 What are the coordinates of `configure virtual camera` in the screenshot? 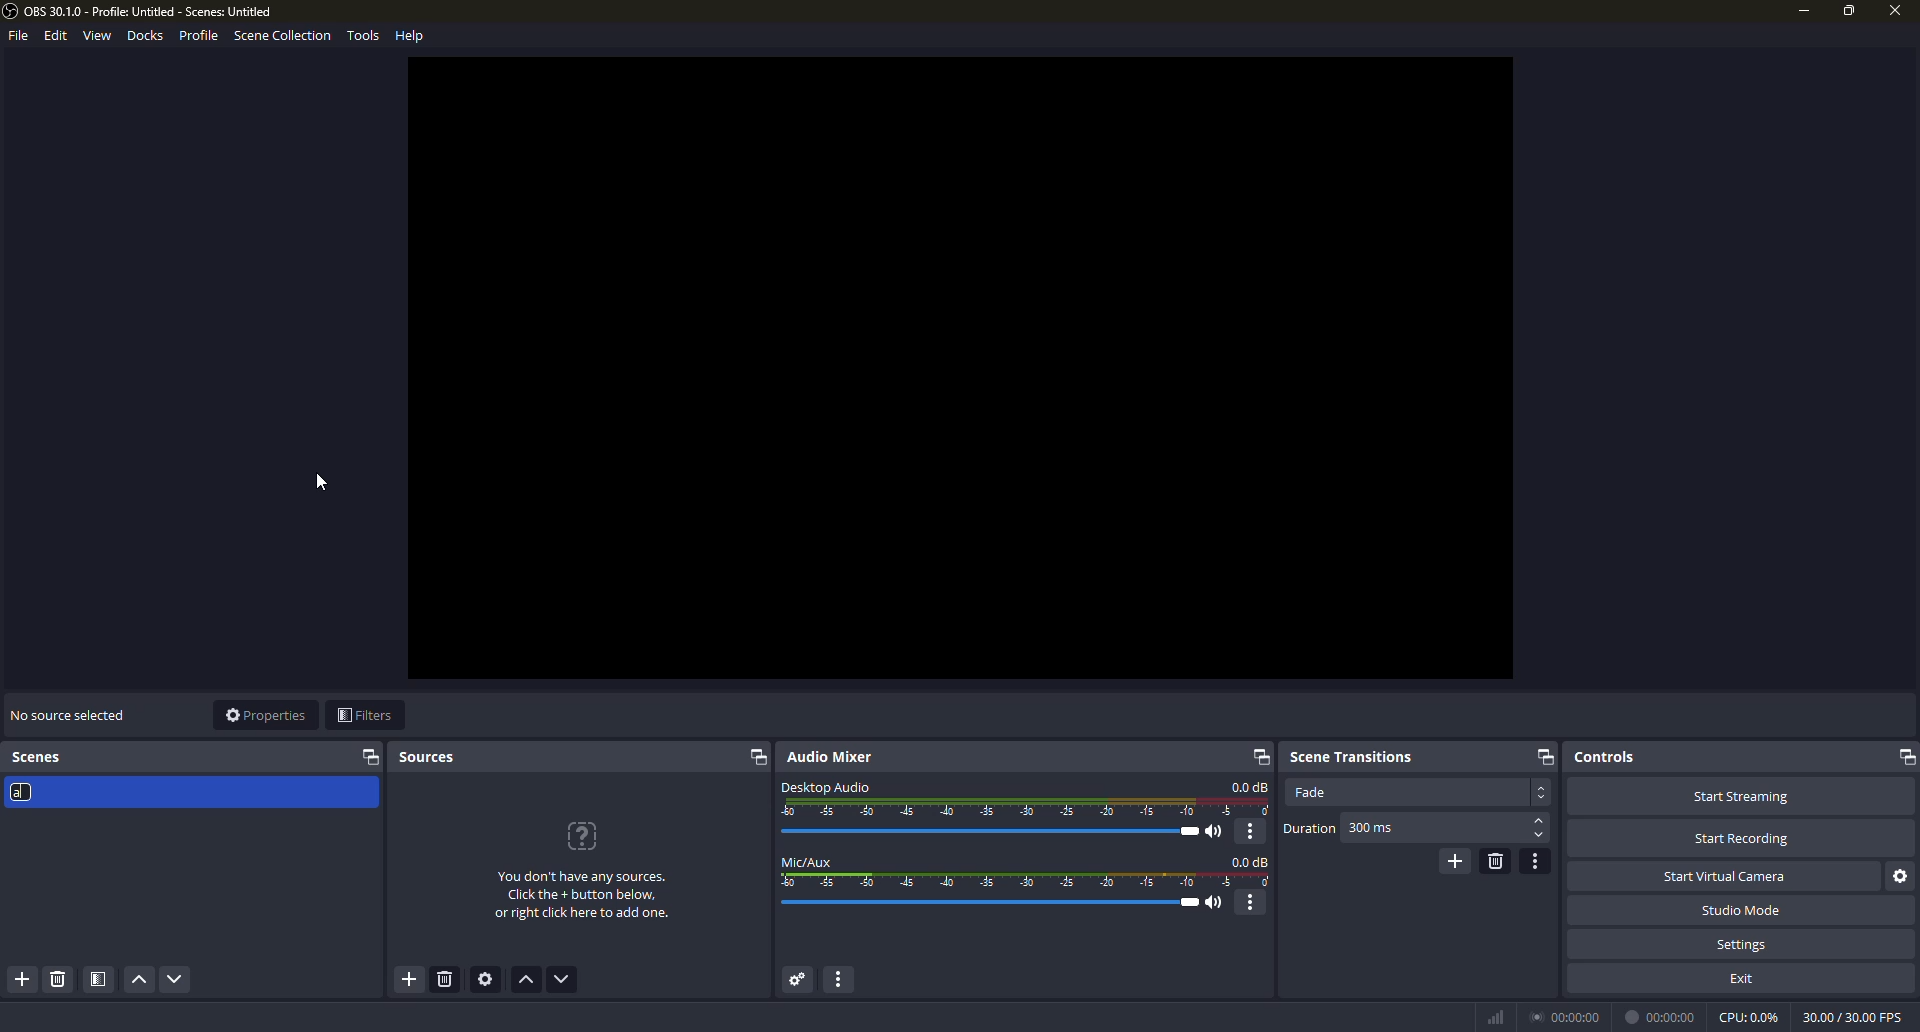 It's located at (1902, 876).